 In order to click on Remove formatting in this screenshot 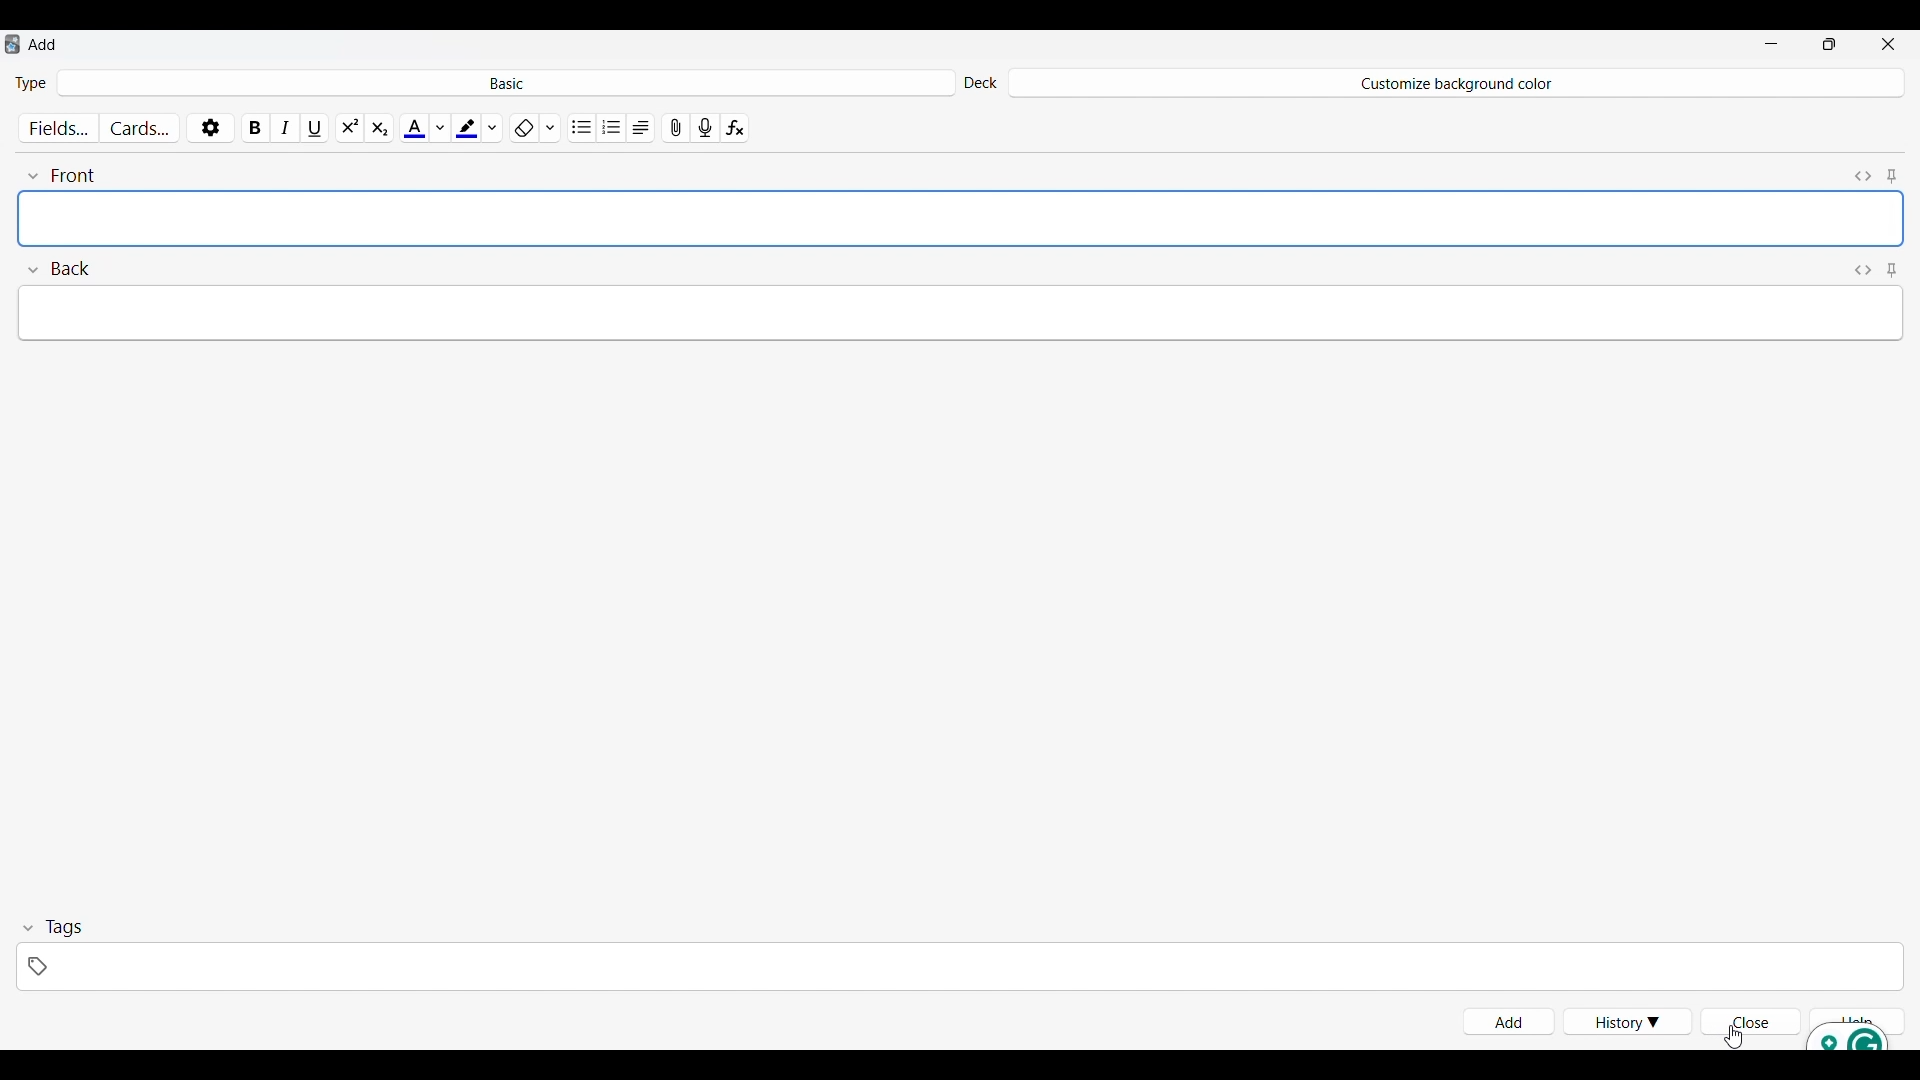, I will do `click(523, 125)`.